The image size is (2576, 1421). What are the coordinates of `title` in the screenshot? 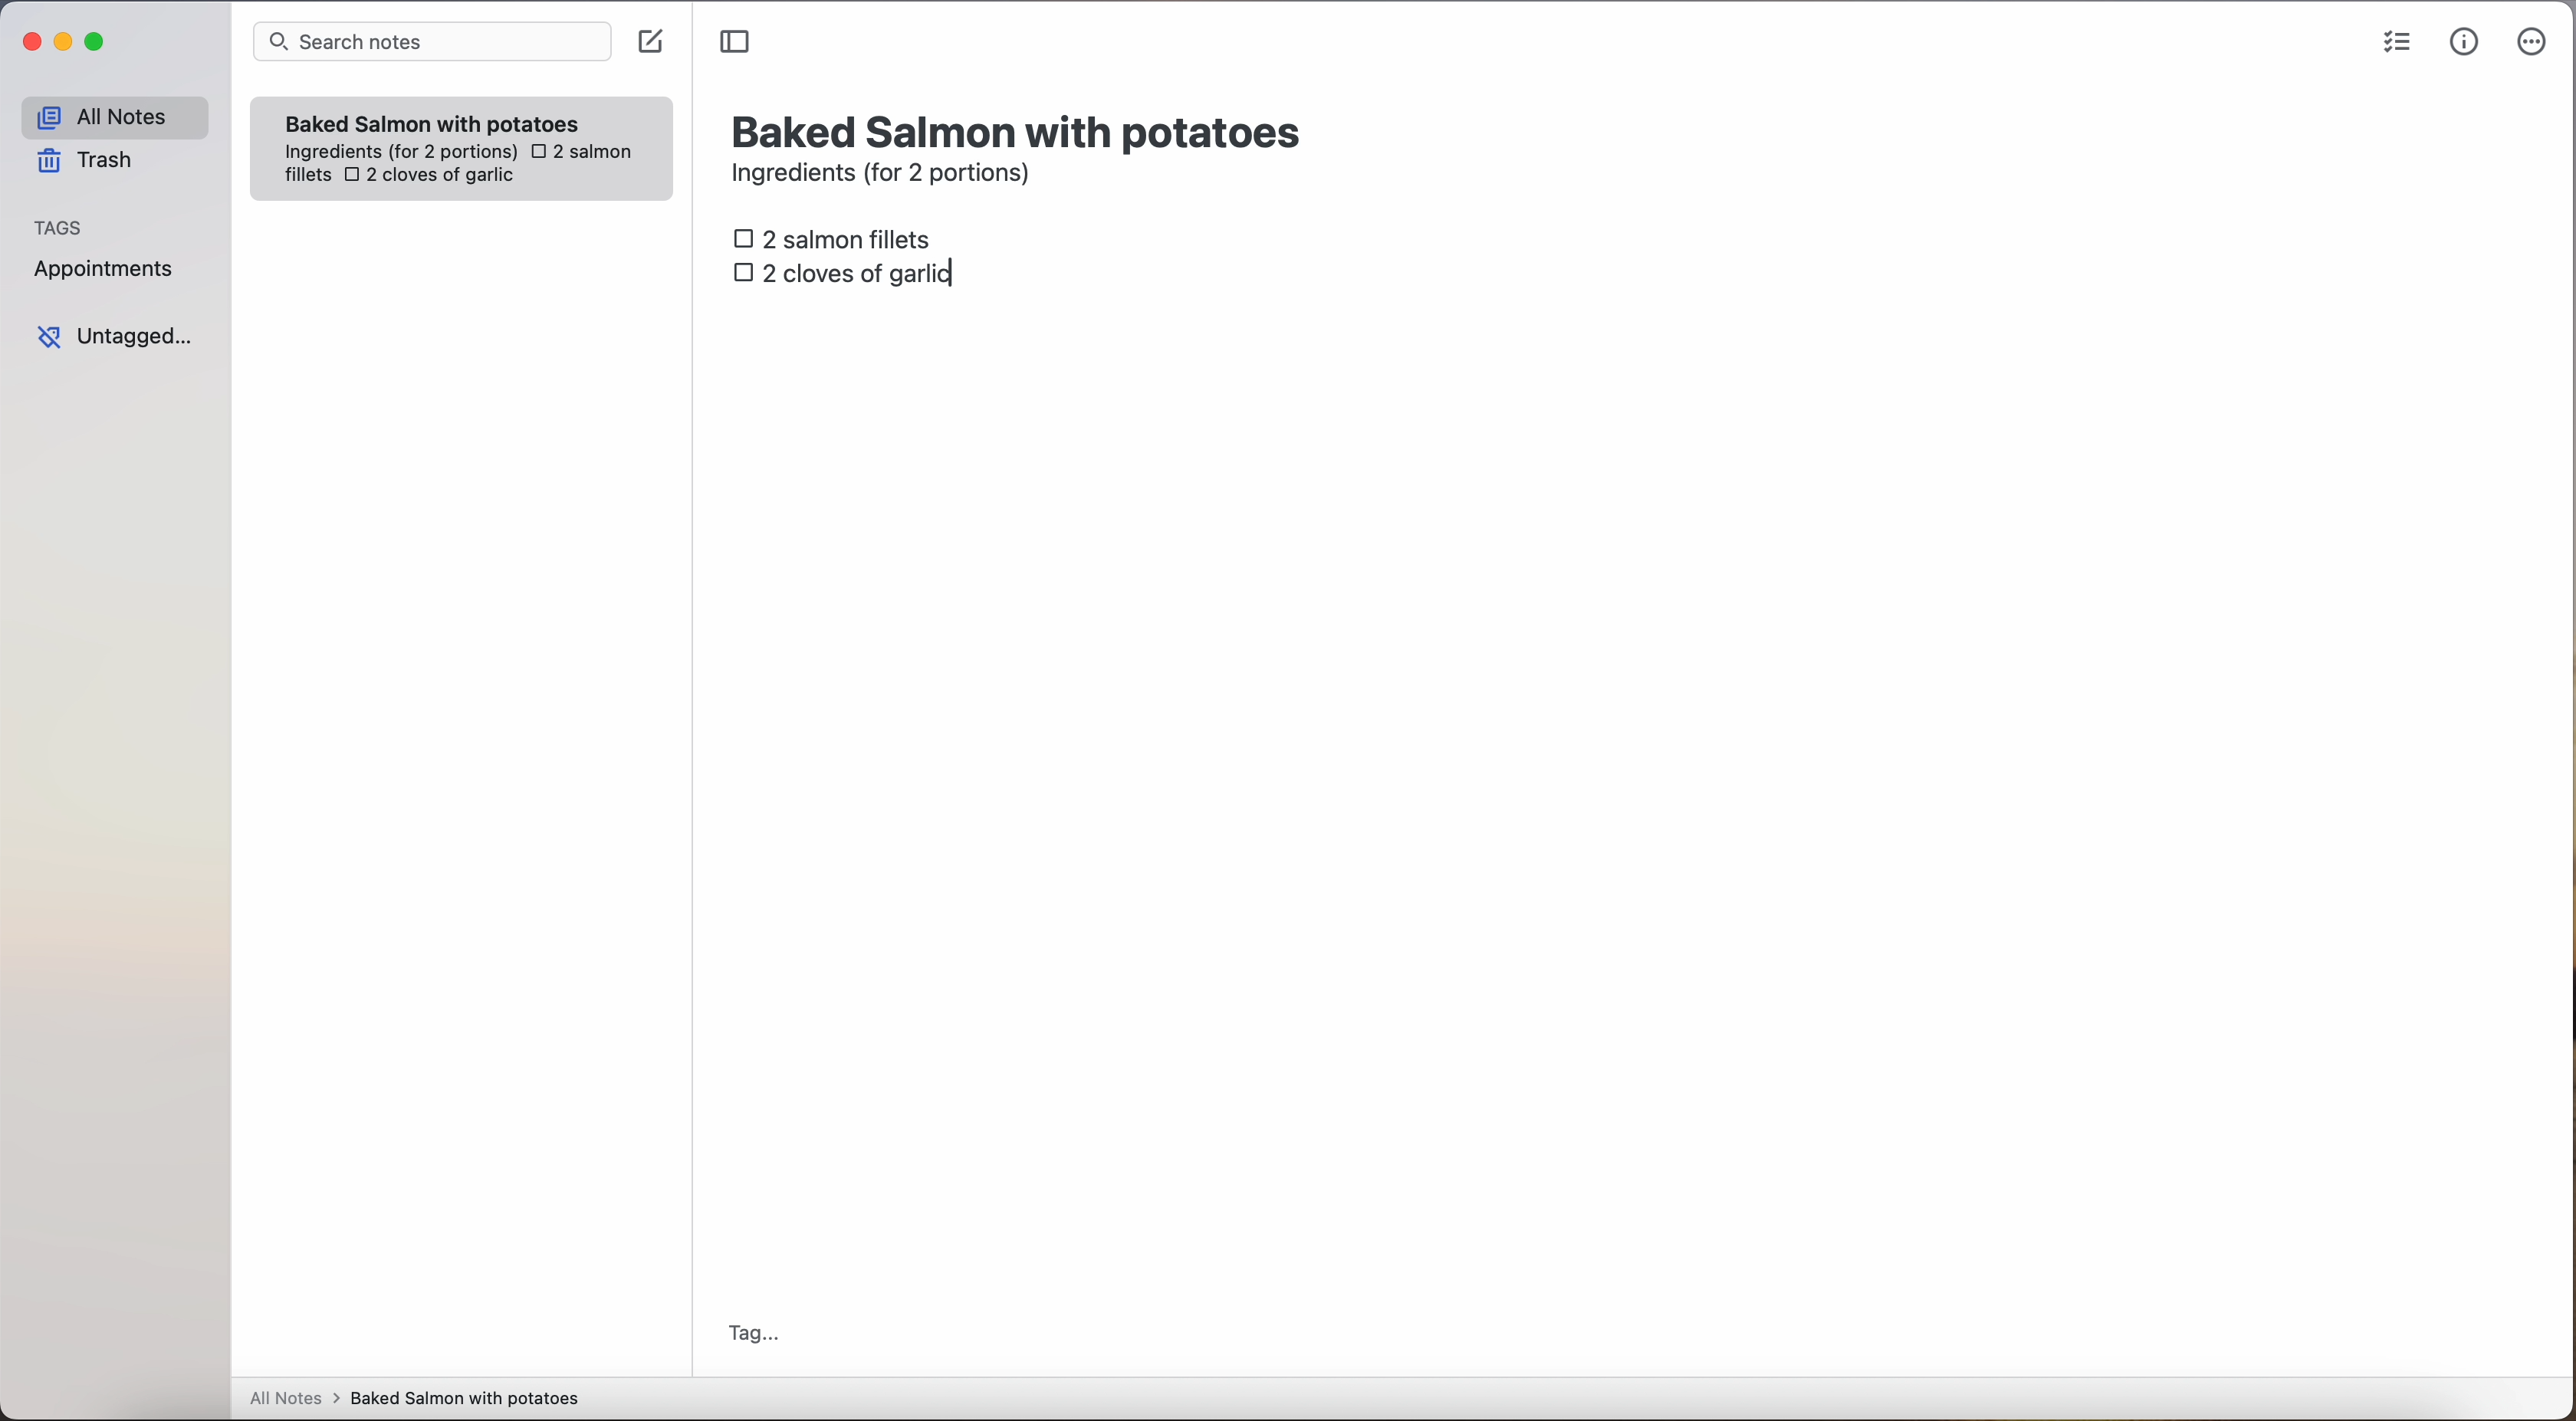 It's located at (1021, 129).